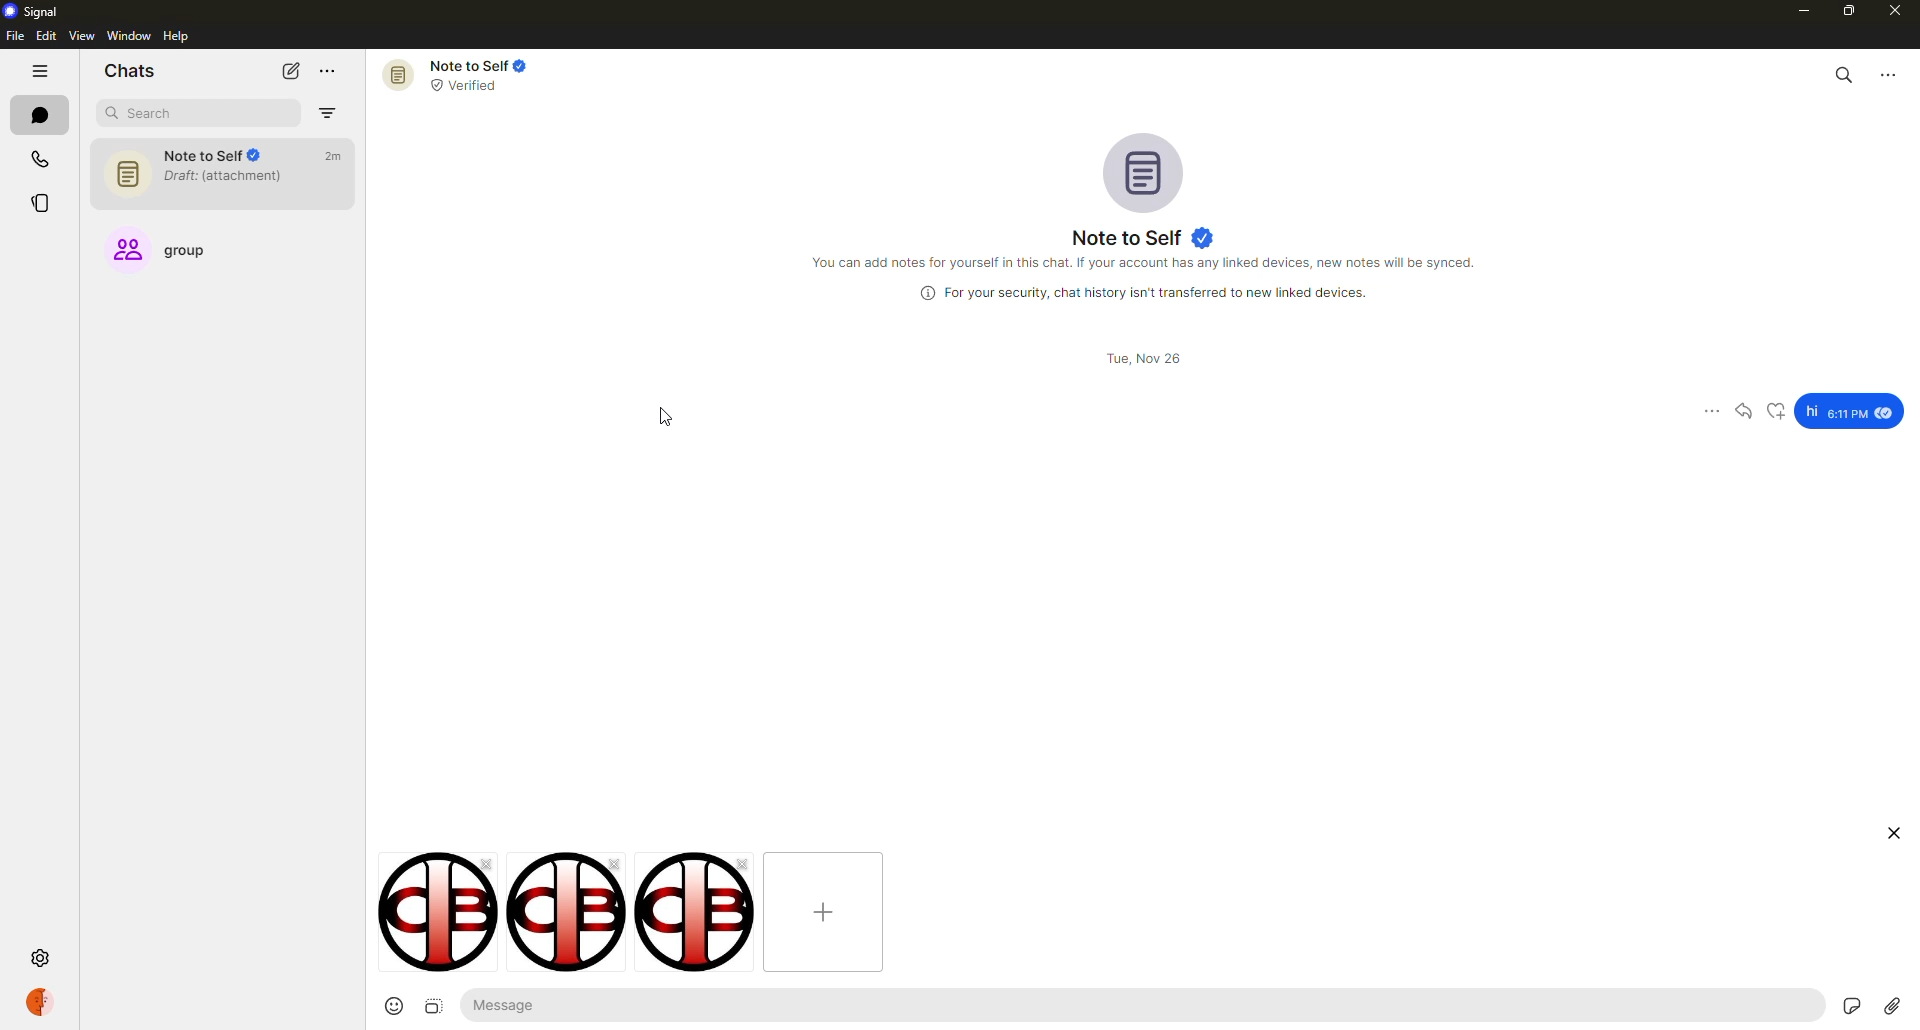 This screenshot has height=1030, width=1920. What do you see at coordinates (176, 36) in the screenshot?
I see `help` at bounding box center [176, 36].